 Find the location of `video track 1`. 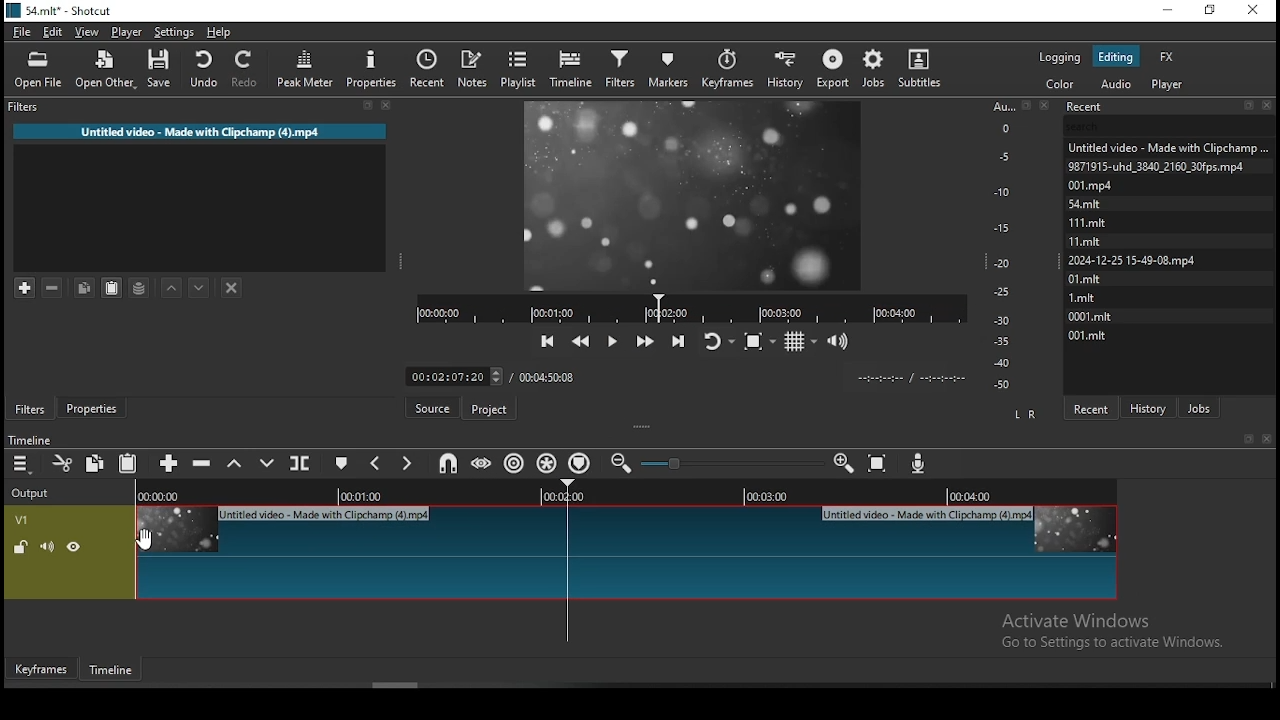

video track 1 is located at coordinates (626, 552).